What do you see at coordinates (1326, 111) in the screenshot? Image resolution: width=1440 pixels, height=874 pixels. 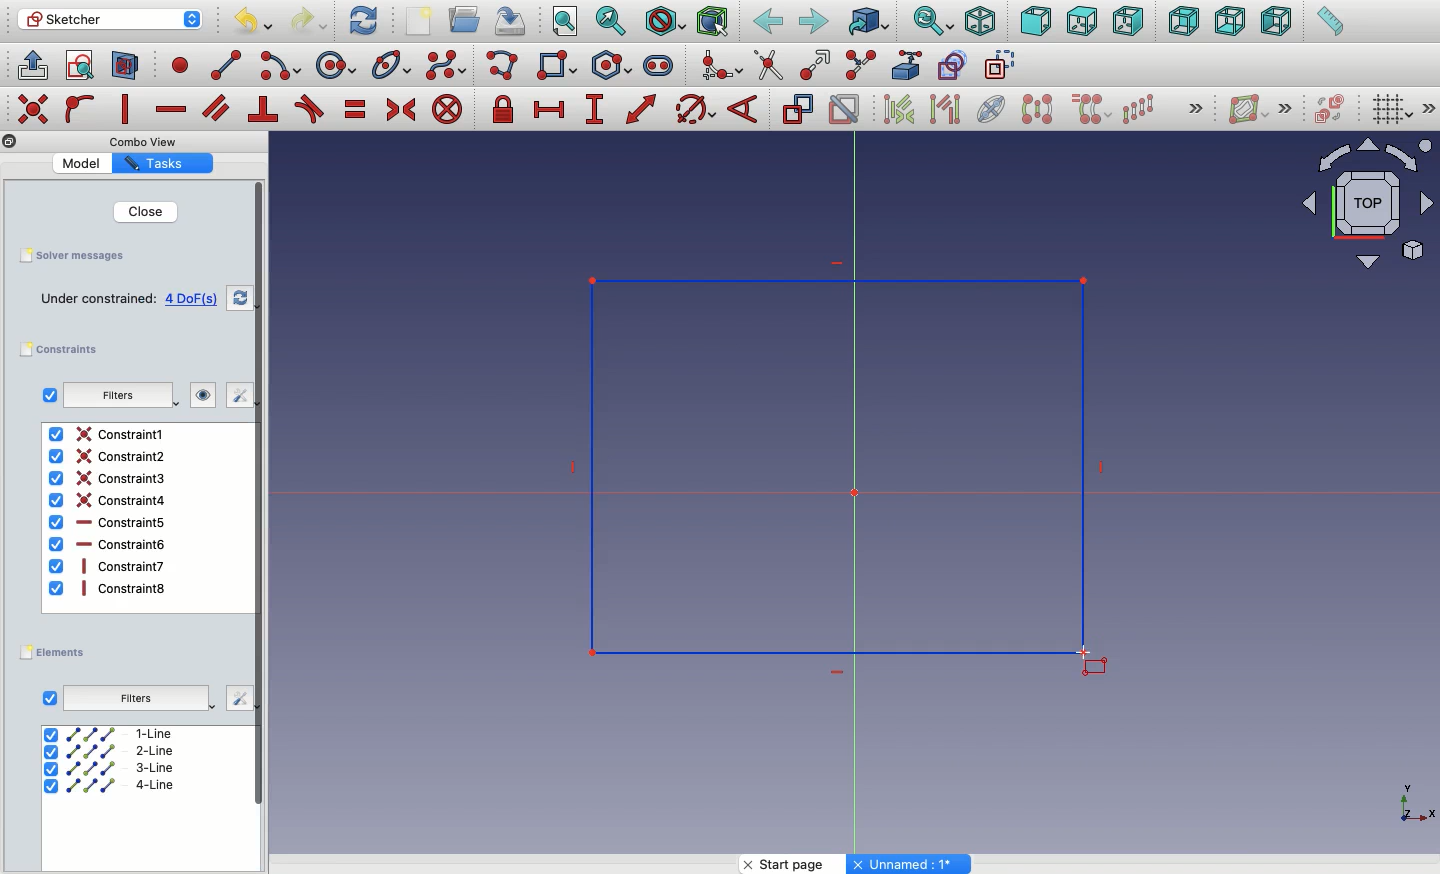 I see `Switch virtual place` at bounding box center [1326, 111].